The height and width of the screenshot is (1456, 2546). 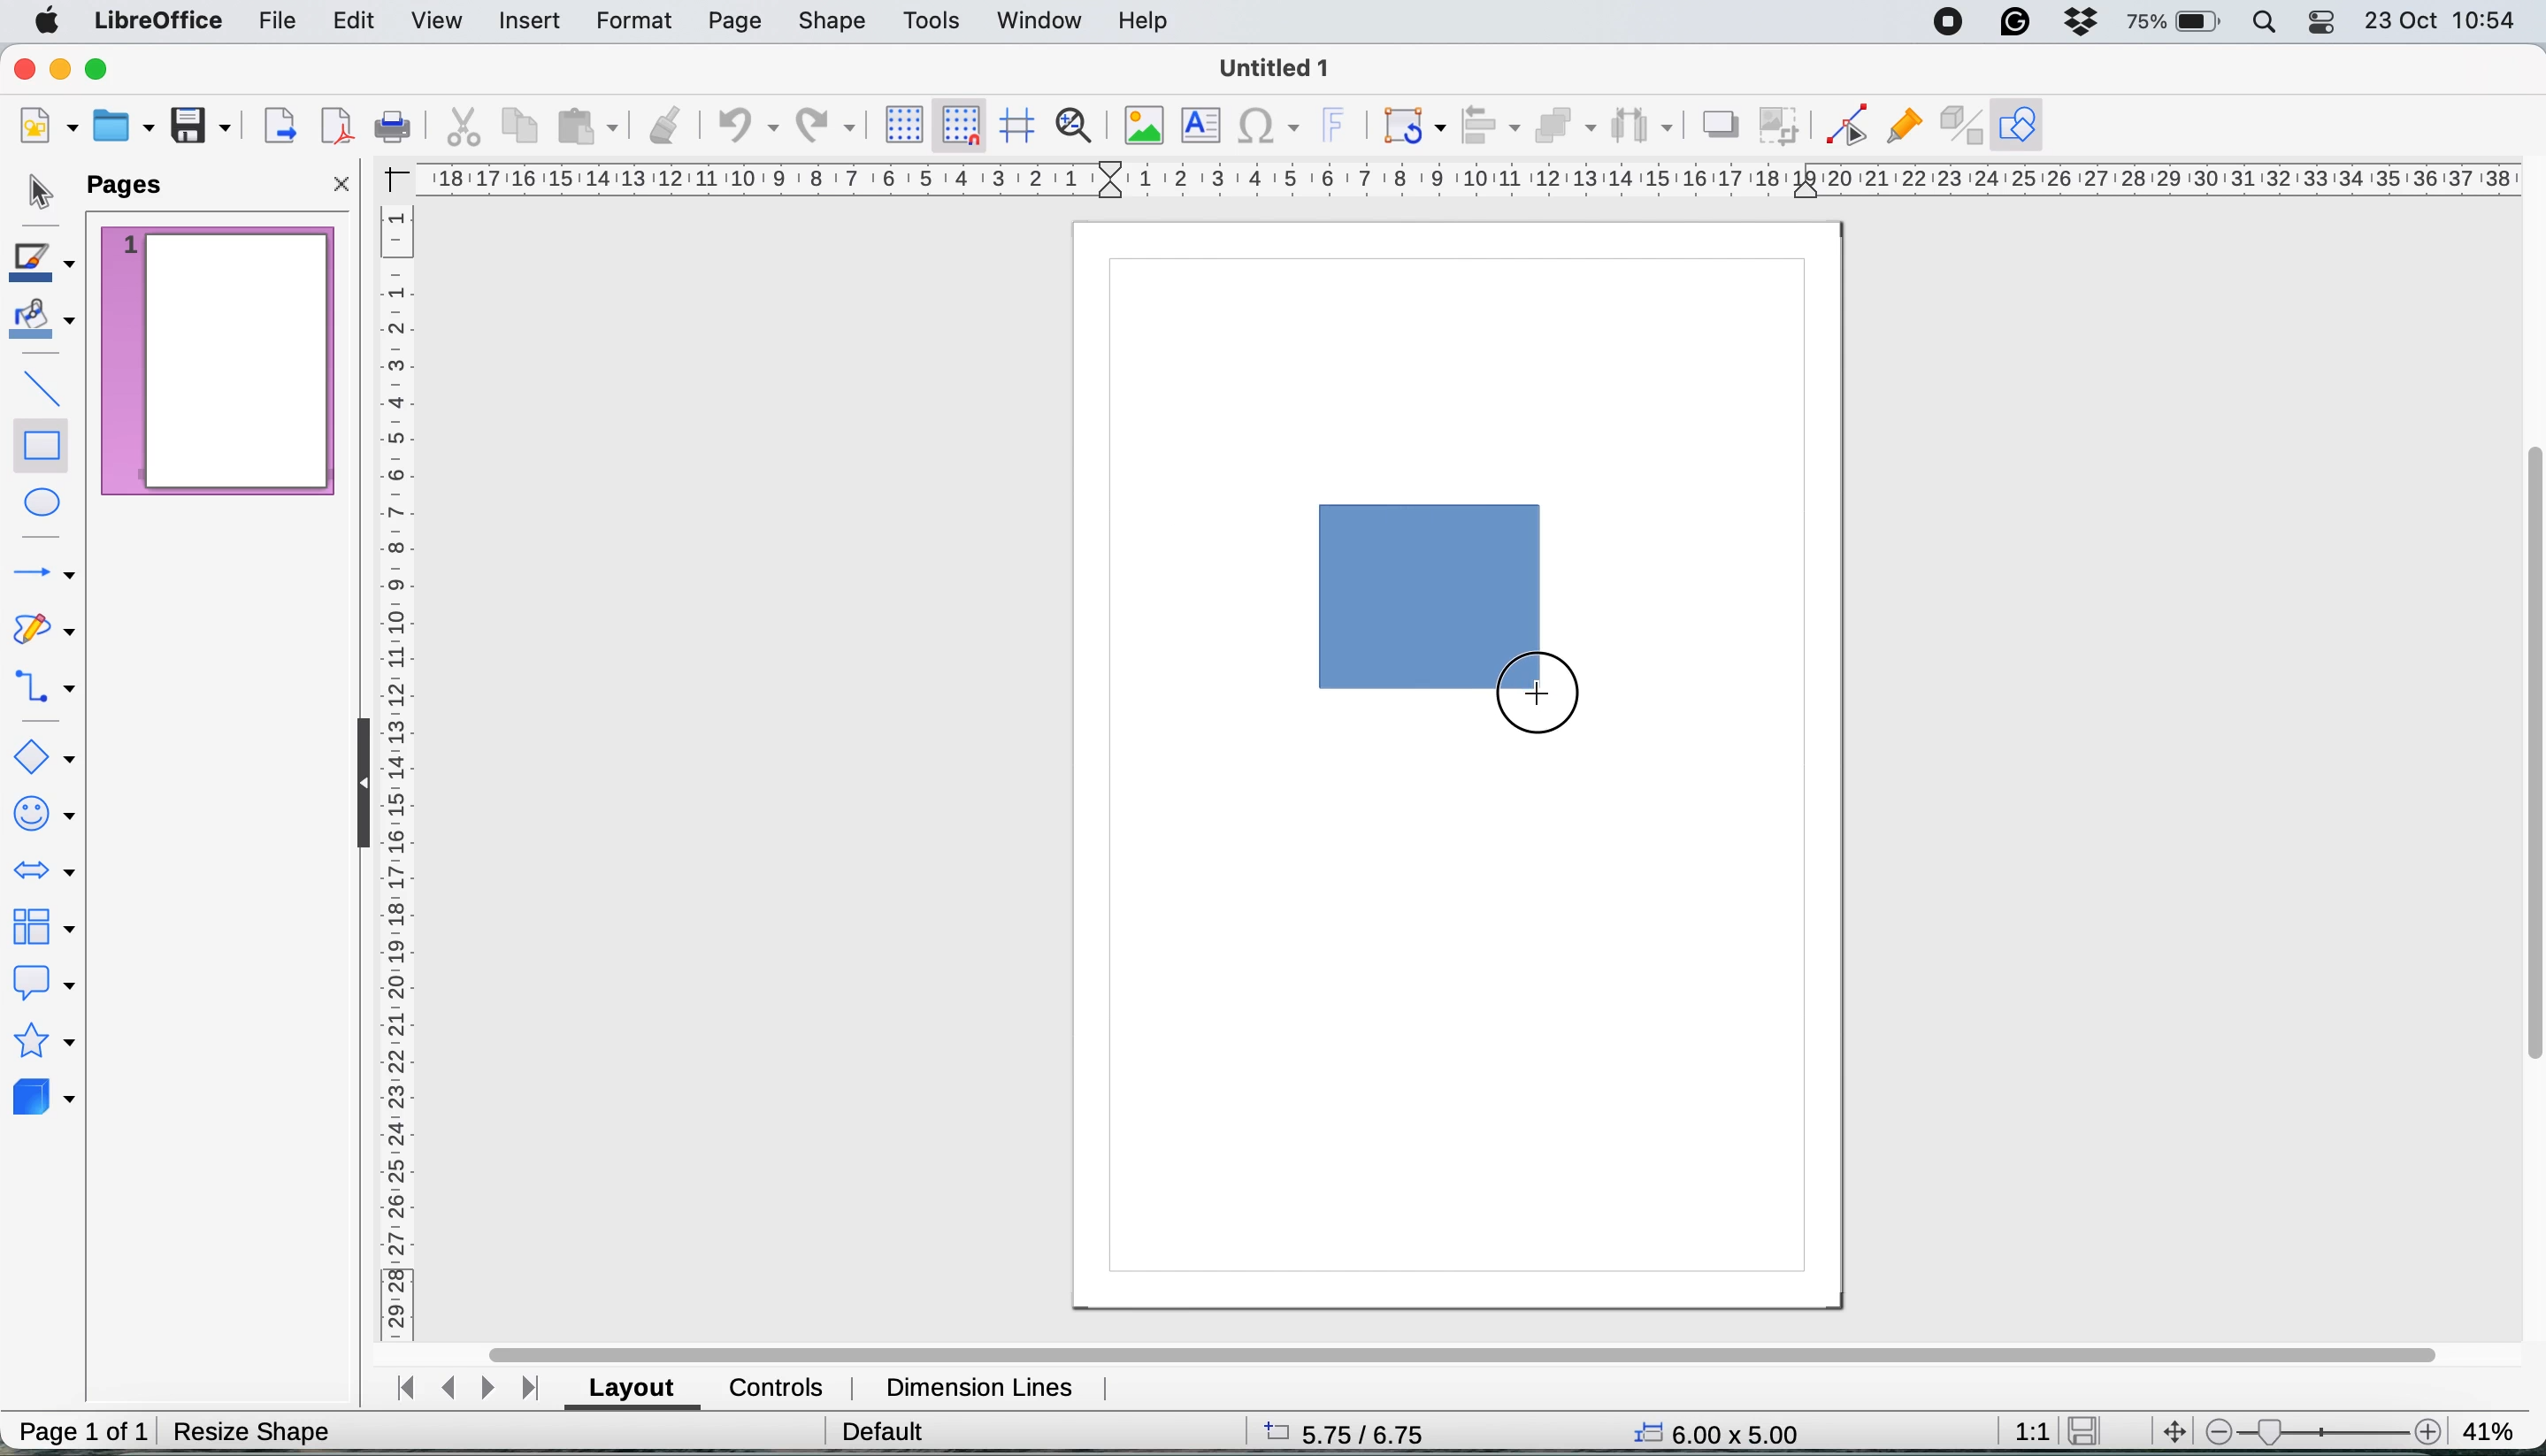 I want to click on insert text box, so click(x=1205, y=125).